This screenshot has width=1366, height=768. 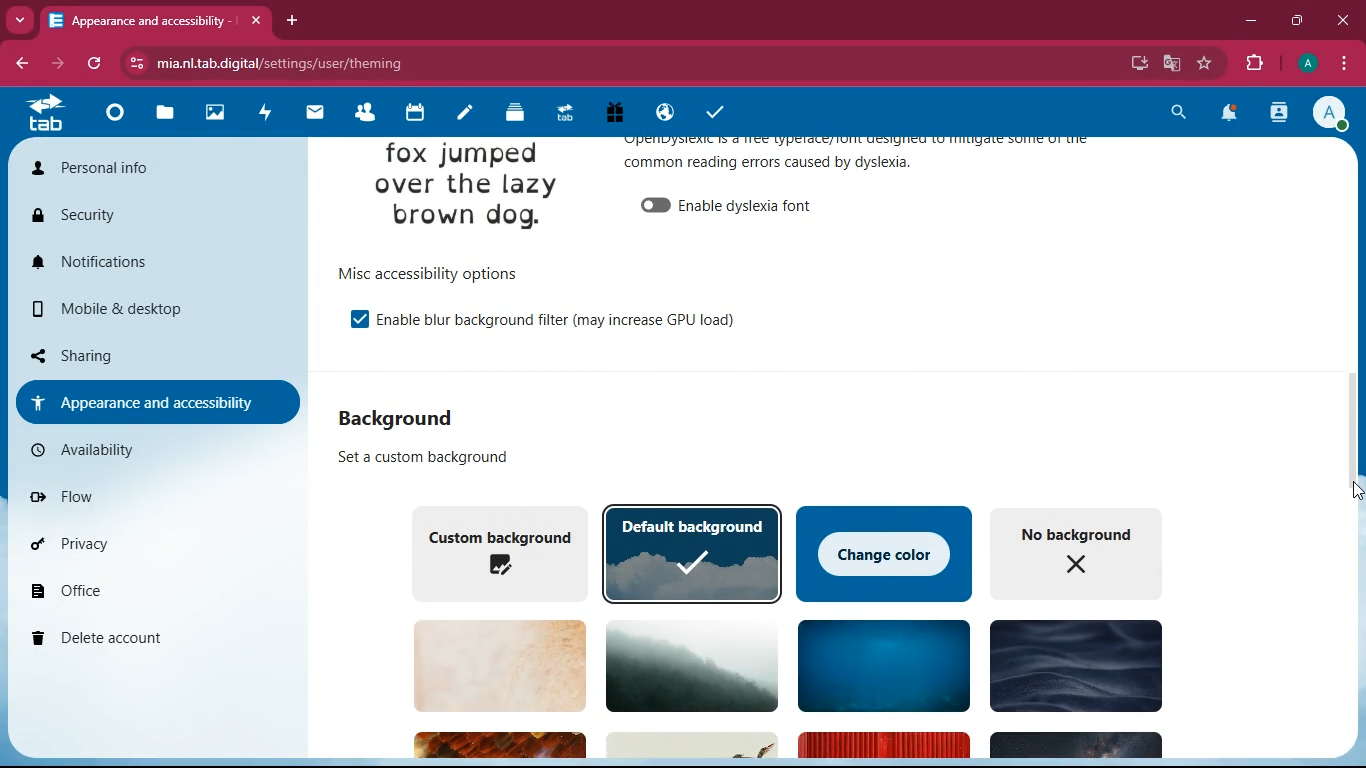 What do you see at coordinates (496, 664) in the screenshot?
I see `background` at bounding box center [496, 664].